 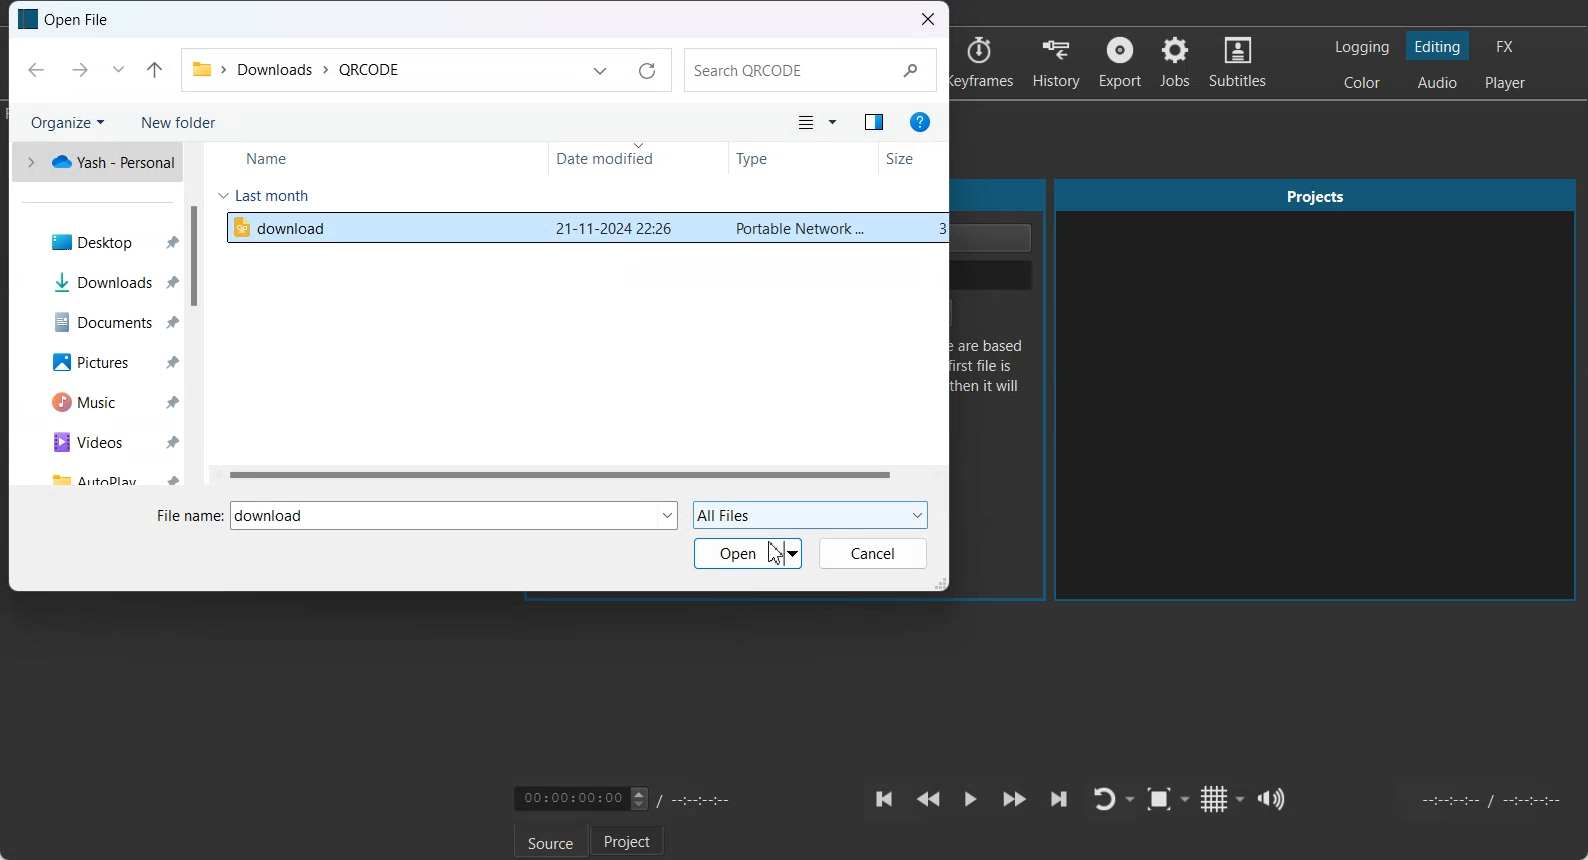 What do you see at coordinates (1059, 62) in the screenshot?
I see `History` at bounding box center [1059, 62].